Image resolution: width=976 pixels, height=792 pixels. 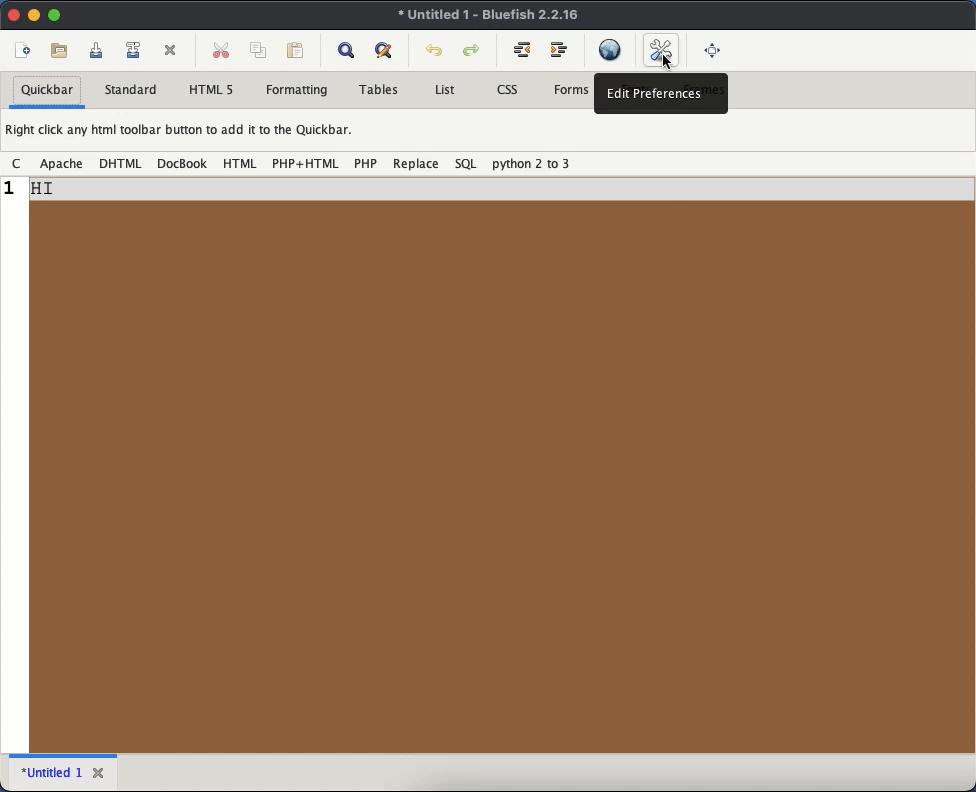 What do you see at coordinates (49, 191) in the screenshot?
I see `HI` at bounding box center [49, 191].